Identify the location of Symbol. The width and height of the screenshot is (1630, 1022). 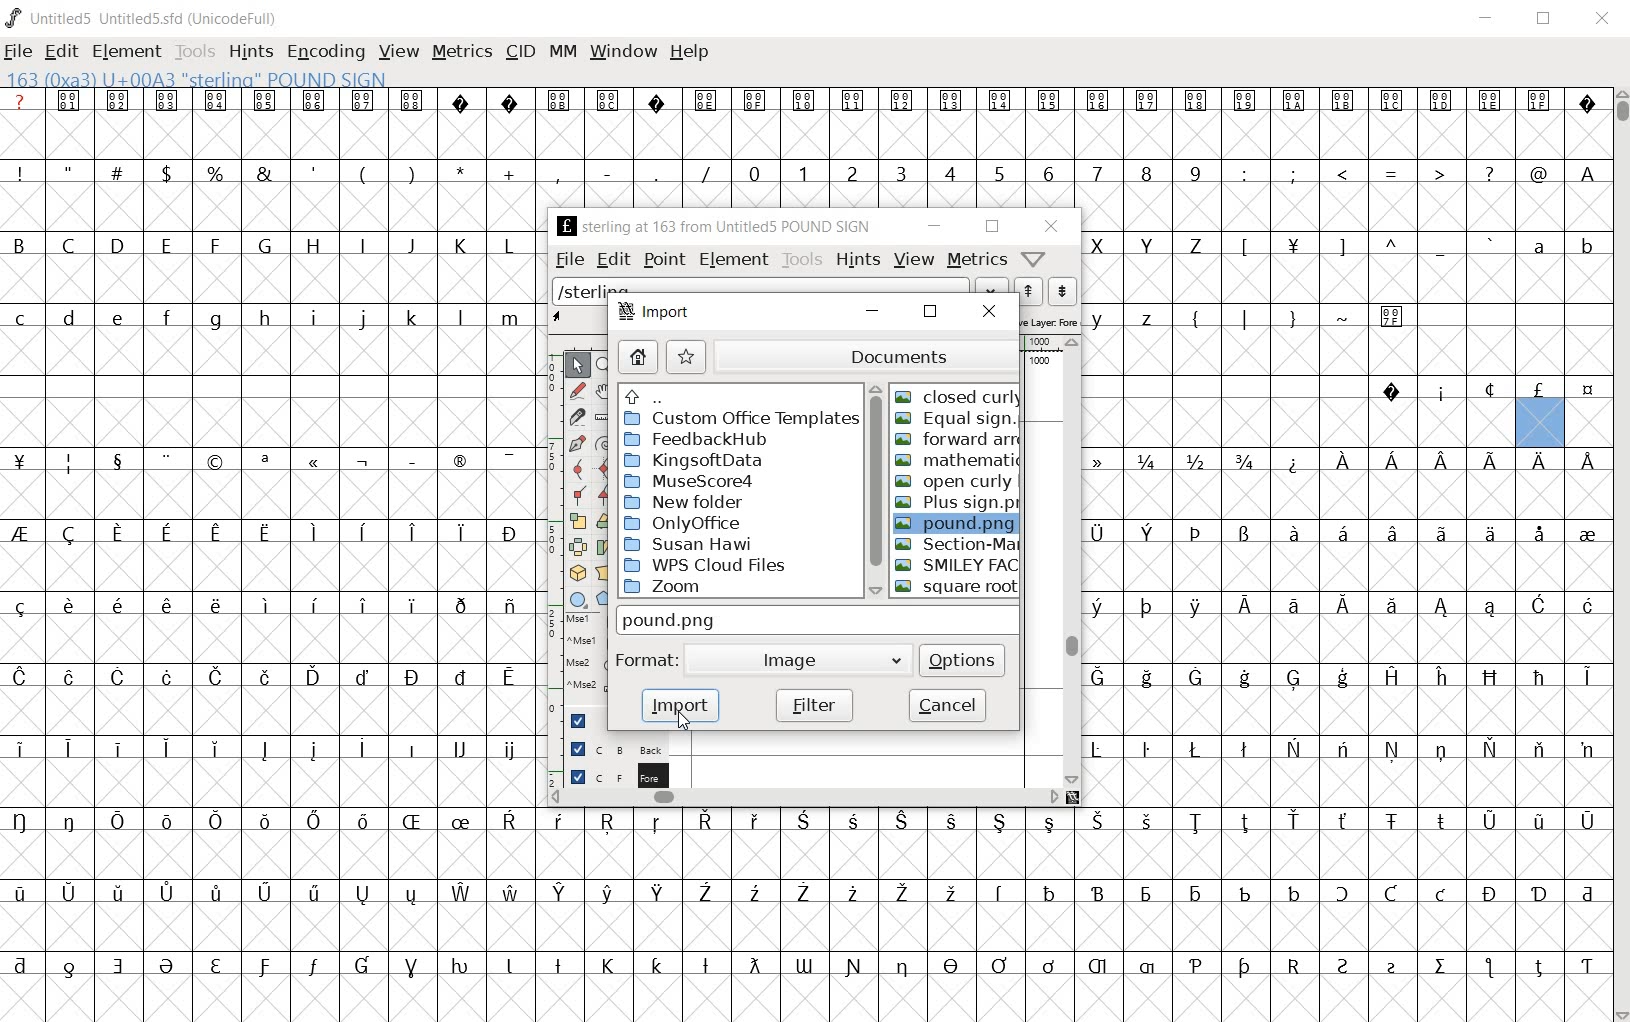
(165, 460).